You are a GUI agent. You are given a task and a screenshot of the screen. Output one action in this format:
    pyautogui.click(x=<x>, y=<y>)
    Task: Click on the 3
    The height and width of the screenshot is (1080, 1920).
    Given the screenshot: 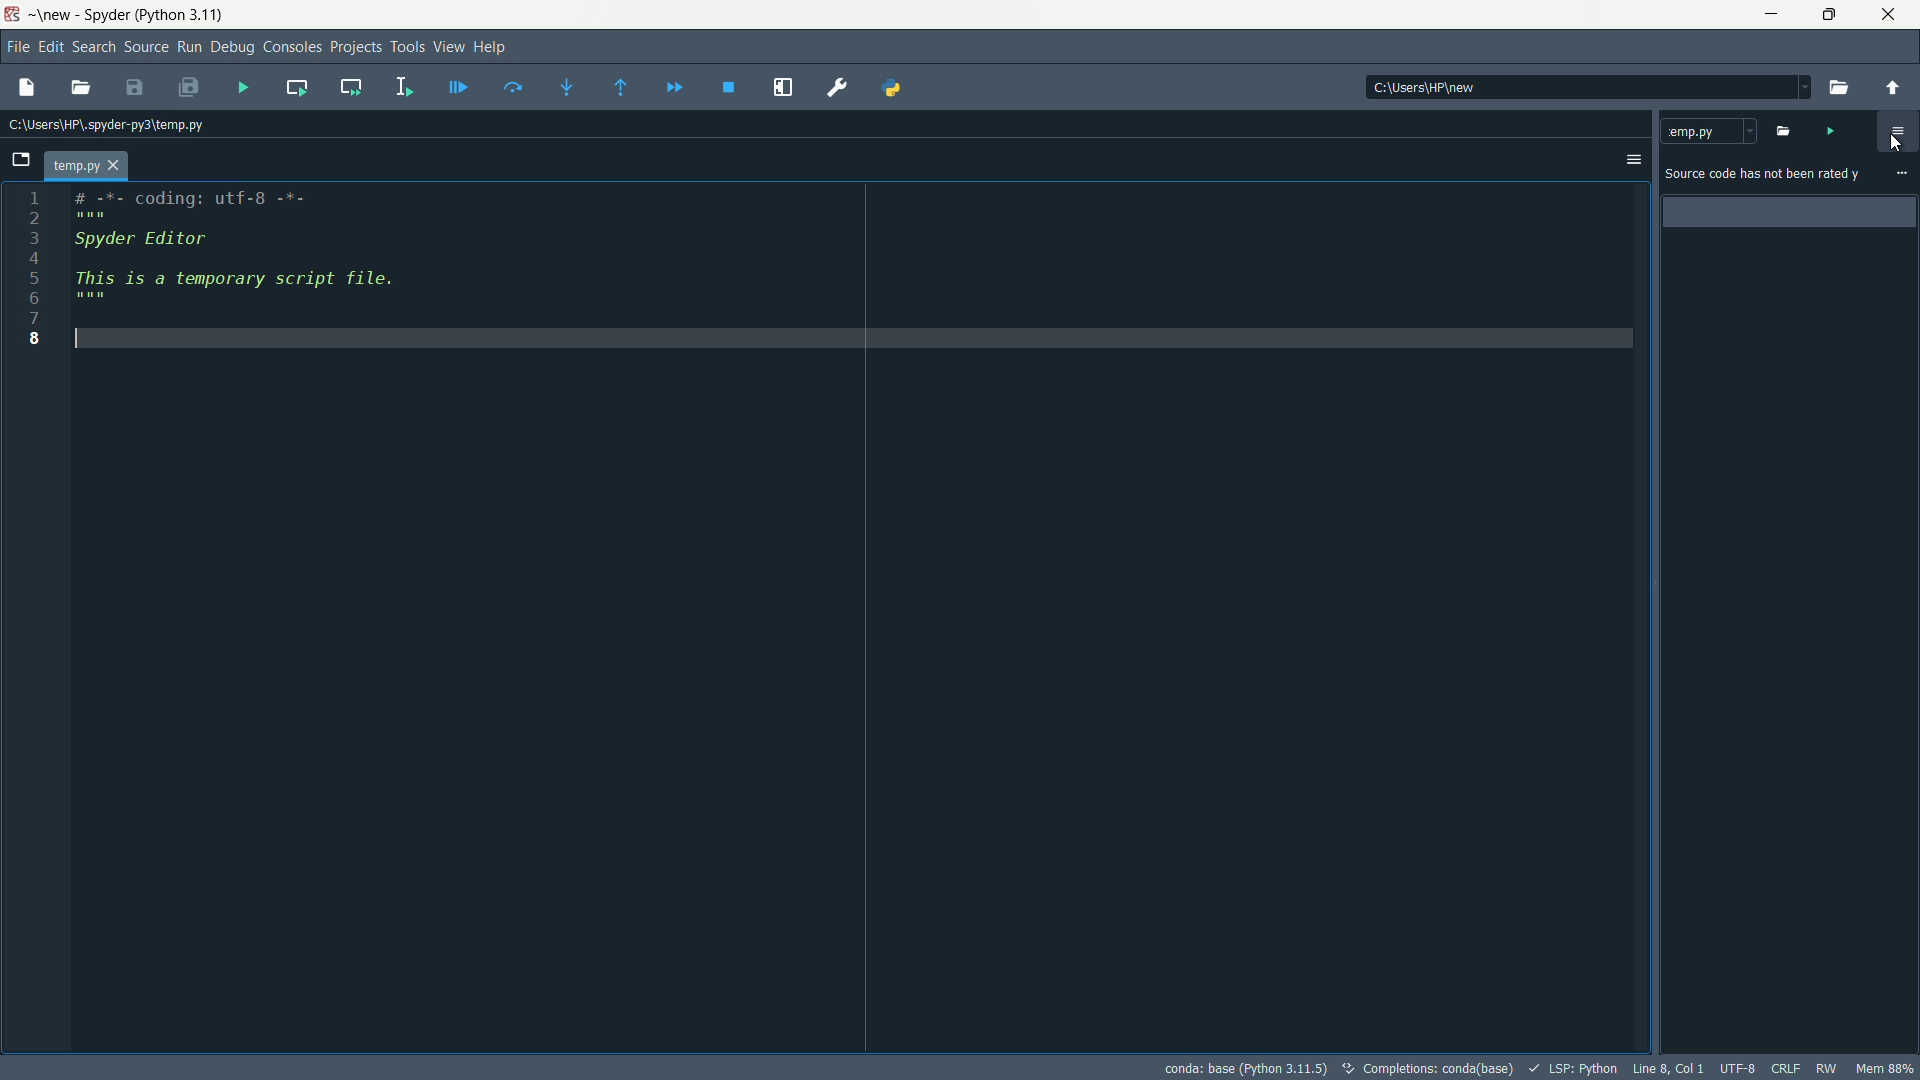 What is the action you would take?
    pyautogui.click(x=38, y=237)
    